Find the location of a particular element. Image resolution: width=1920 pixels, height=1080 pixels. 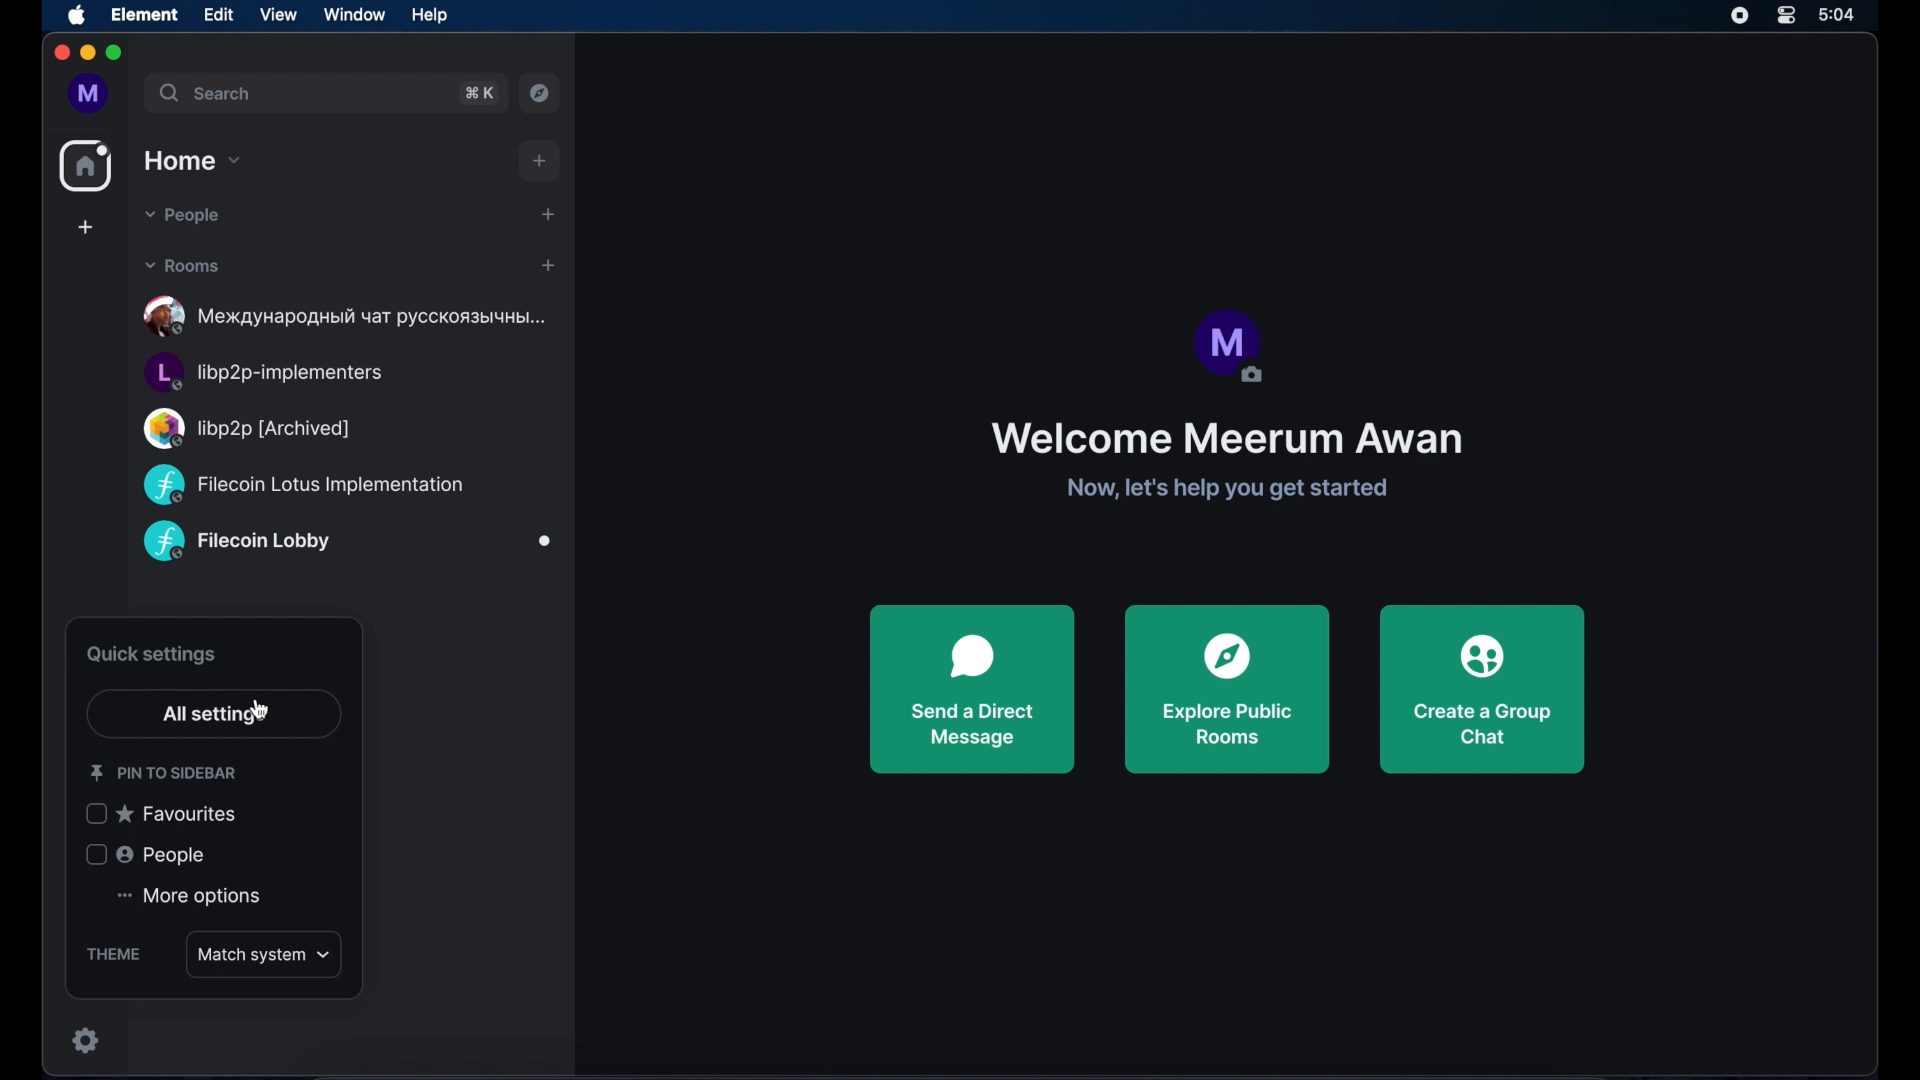

home drop down is located at coordinates (192, 161).